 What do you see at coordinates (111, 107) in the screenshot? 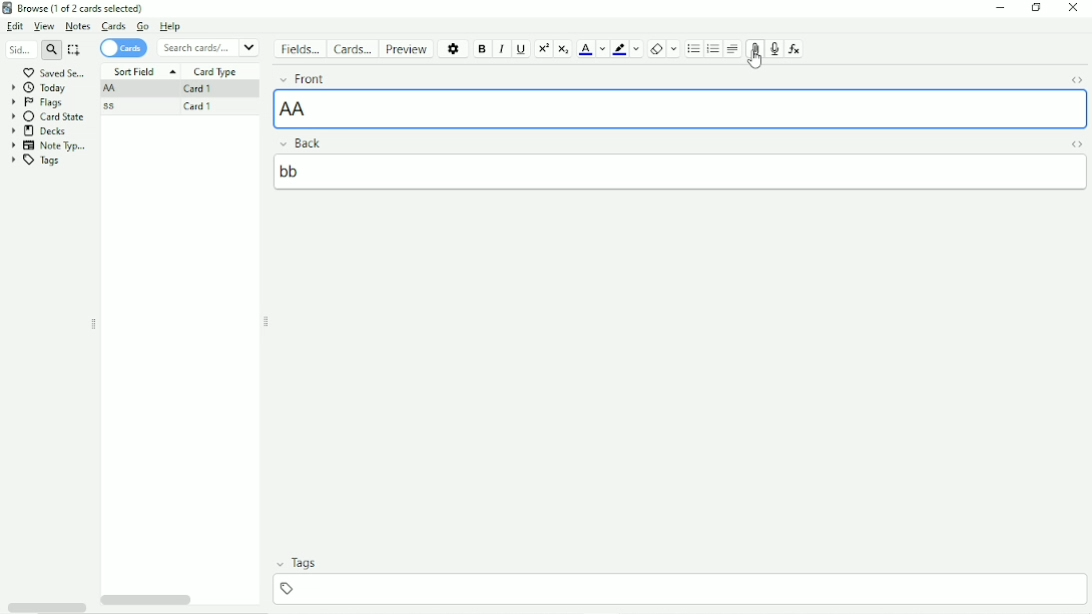
I see `ss` at bounding box center [111, 107].